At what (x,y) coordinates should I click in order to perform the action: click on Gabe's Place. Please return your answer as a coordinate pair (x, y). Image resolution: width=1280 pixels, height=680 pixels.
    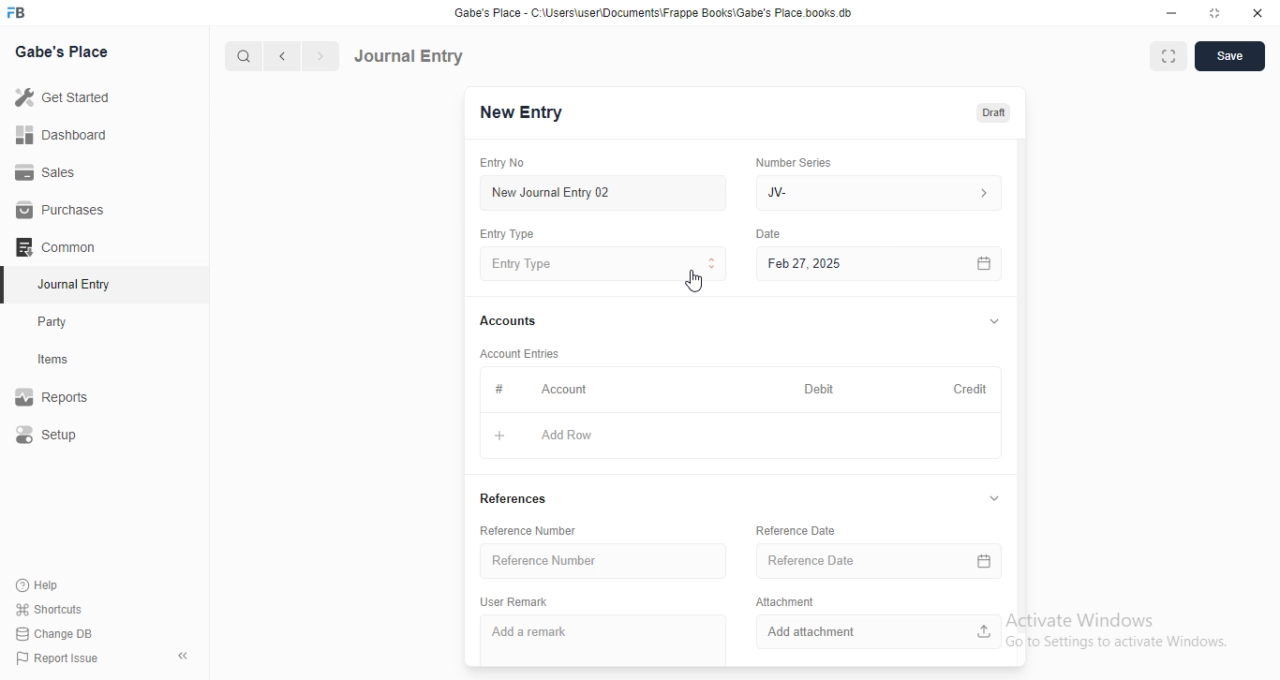
    Looking at the image, I should click on (63, 51).